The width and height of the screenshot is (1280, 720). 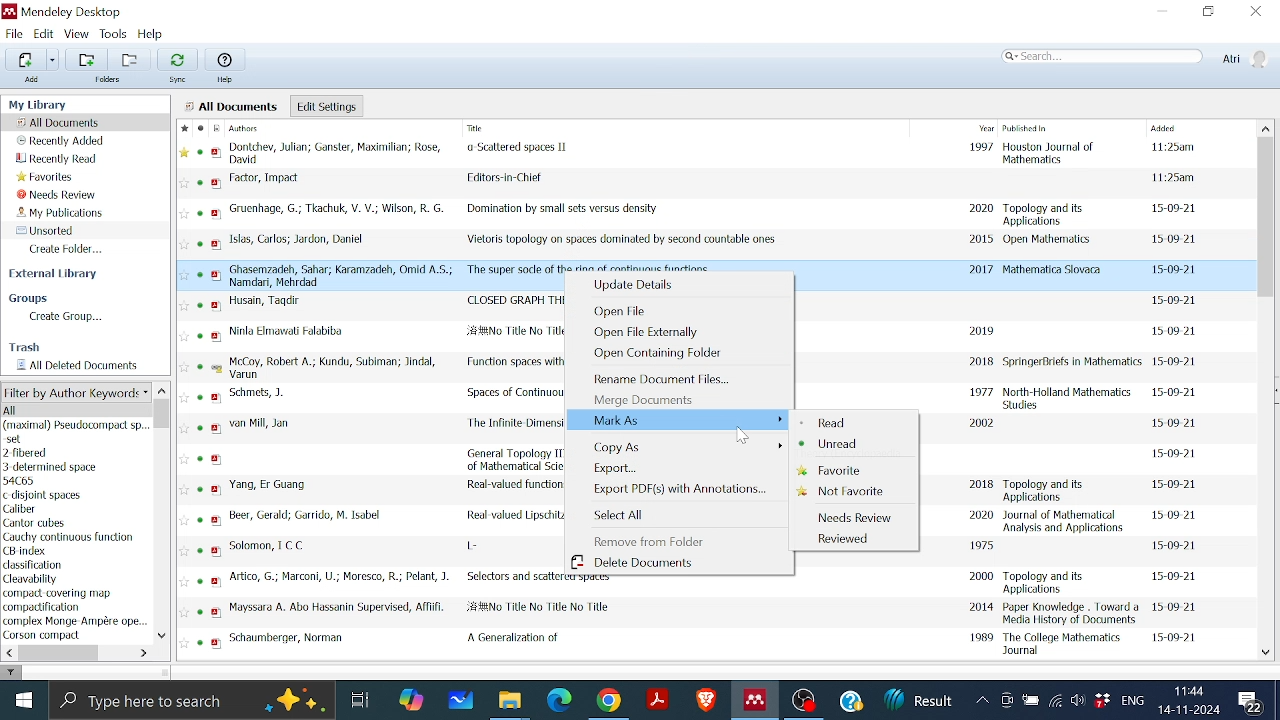 I want to click on Battery, so click(x=1029, y=703).